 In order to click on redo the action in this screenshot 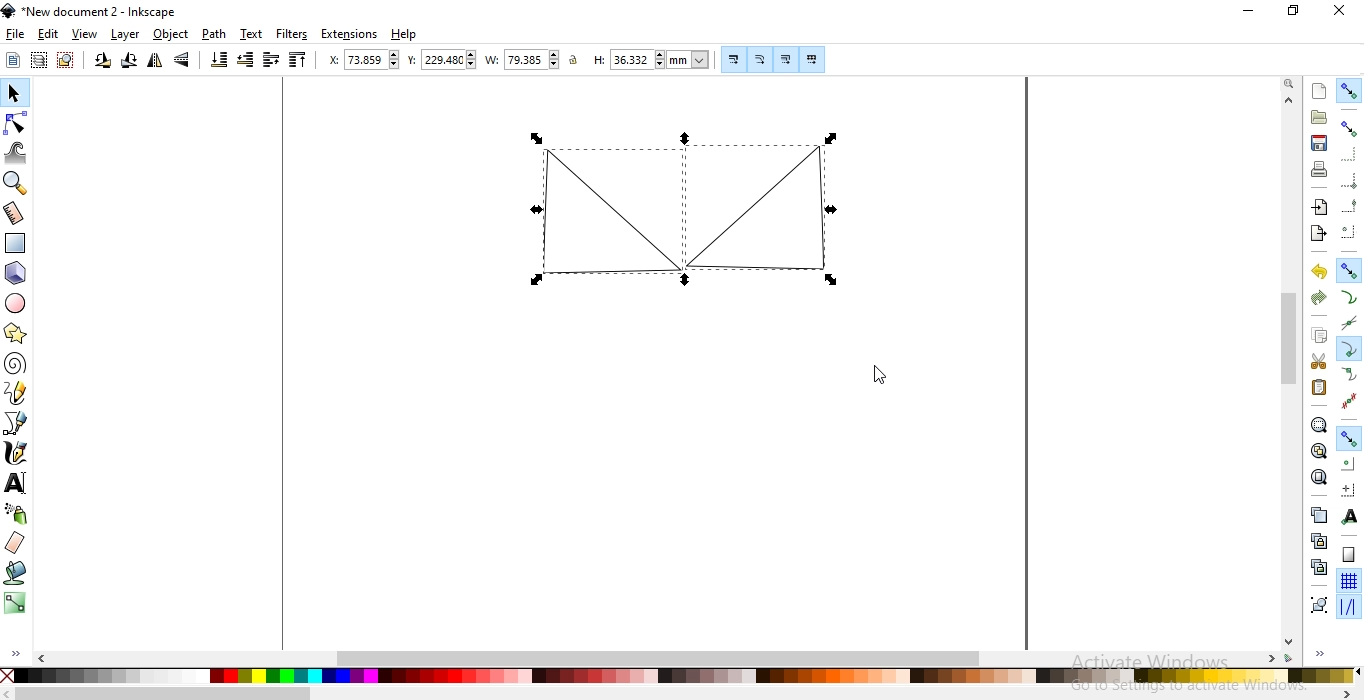, I will do `click(1320, 297)`.